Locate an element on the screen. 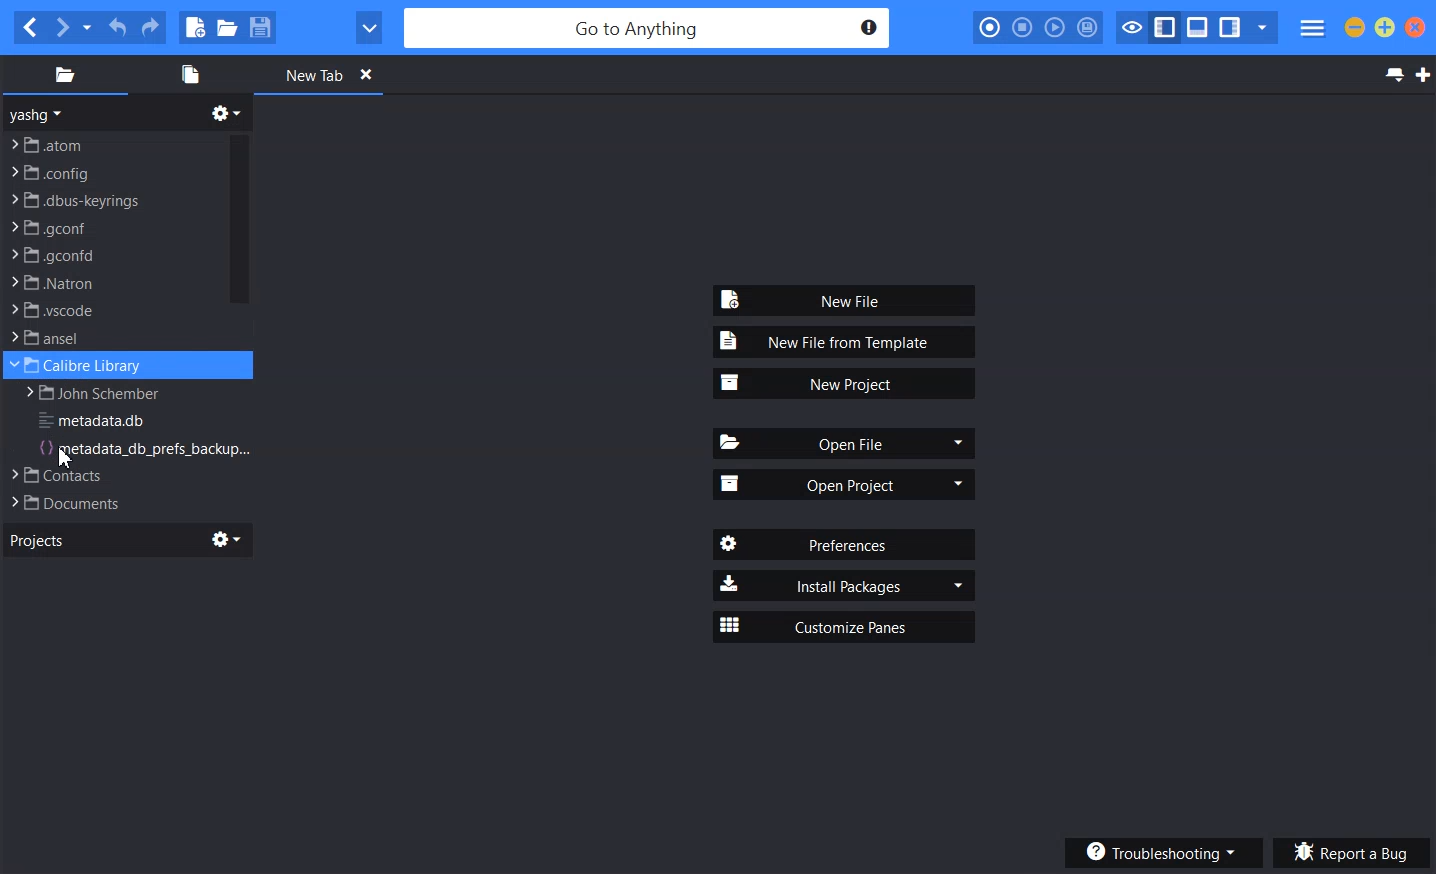 The image size is (1436, 874). Record Macro is located at coordinates (991, 28).